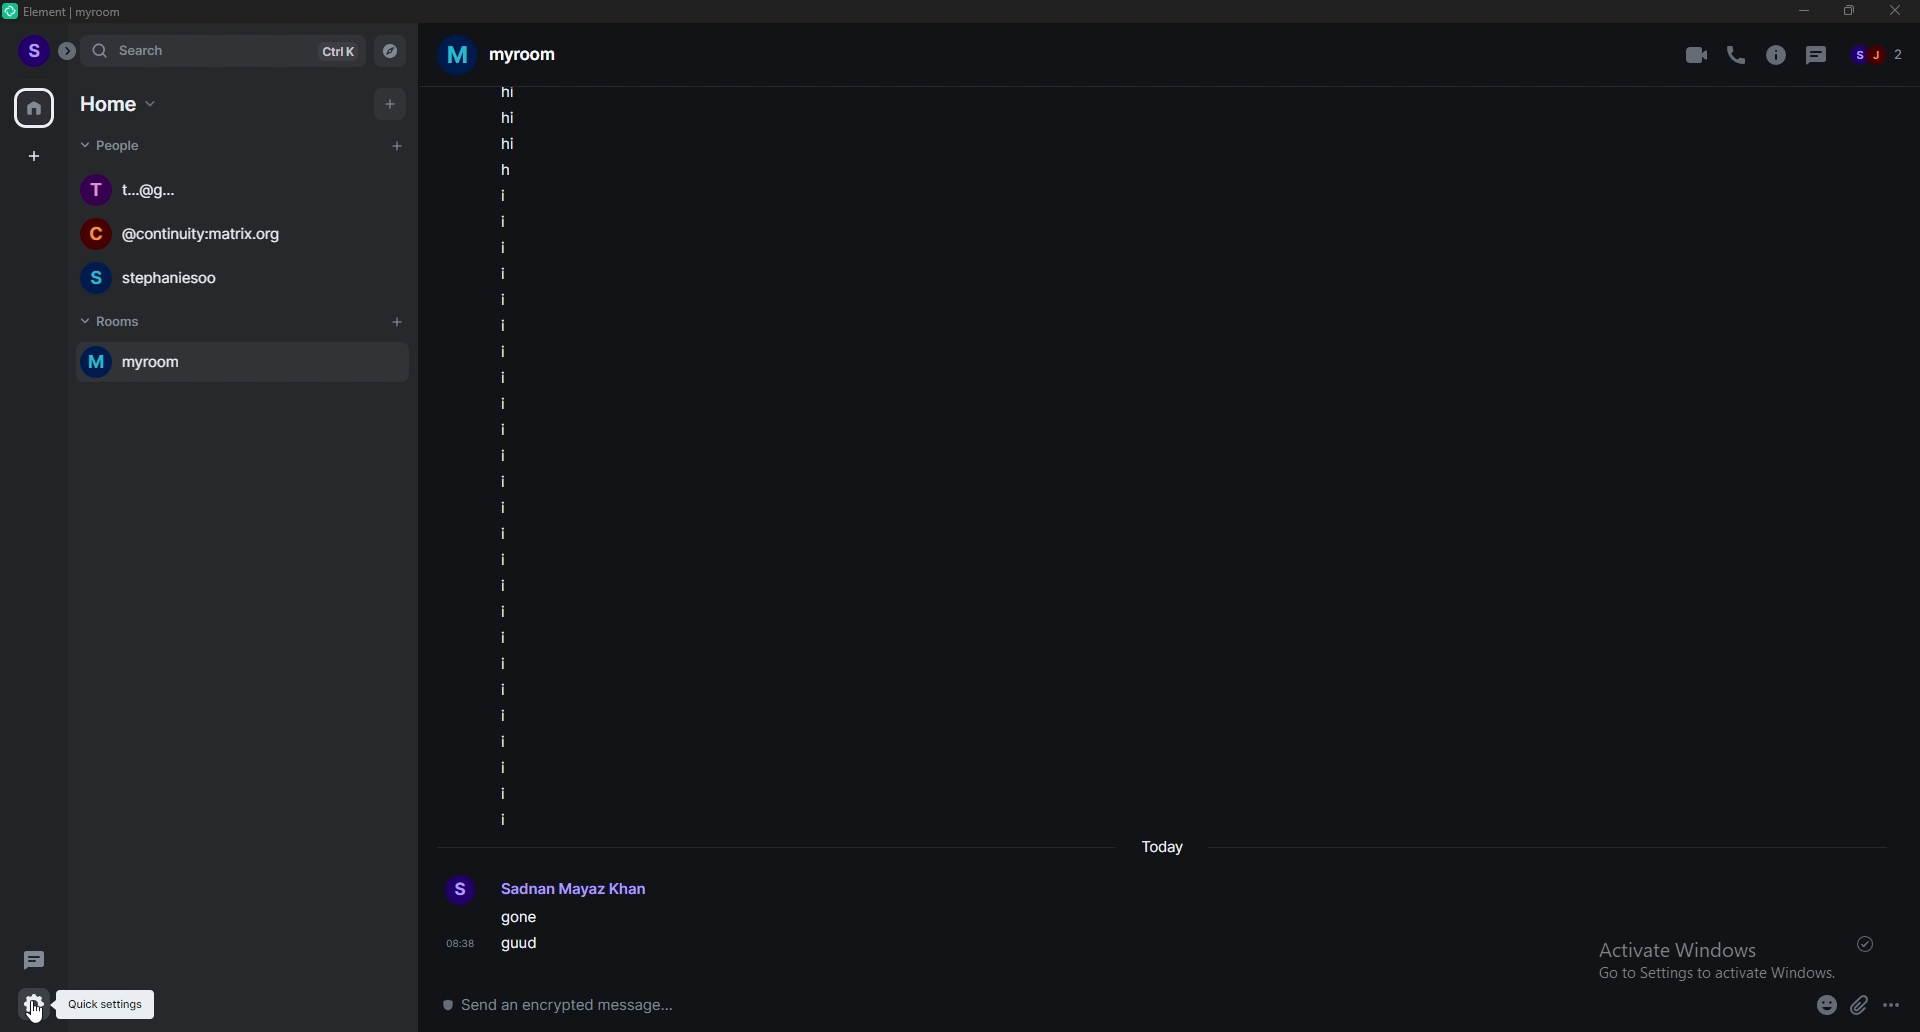  What do you see at coordinates (34, 158) in the screenshot?
I see `create a space` at bounding box center [34, 158].